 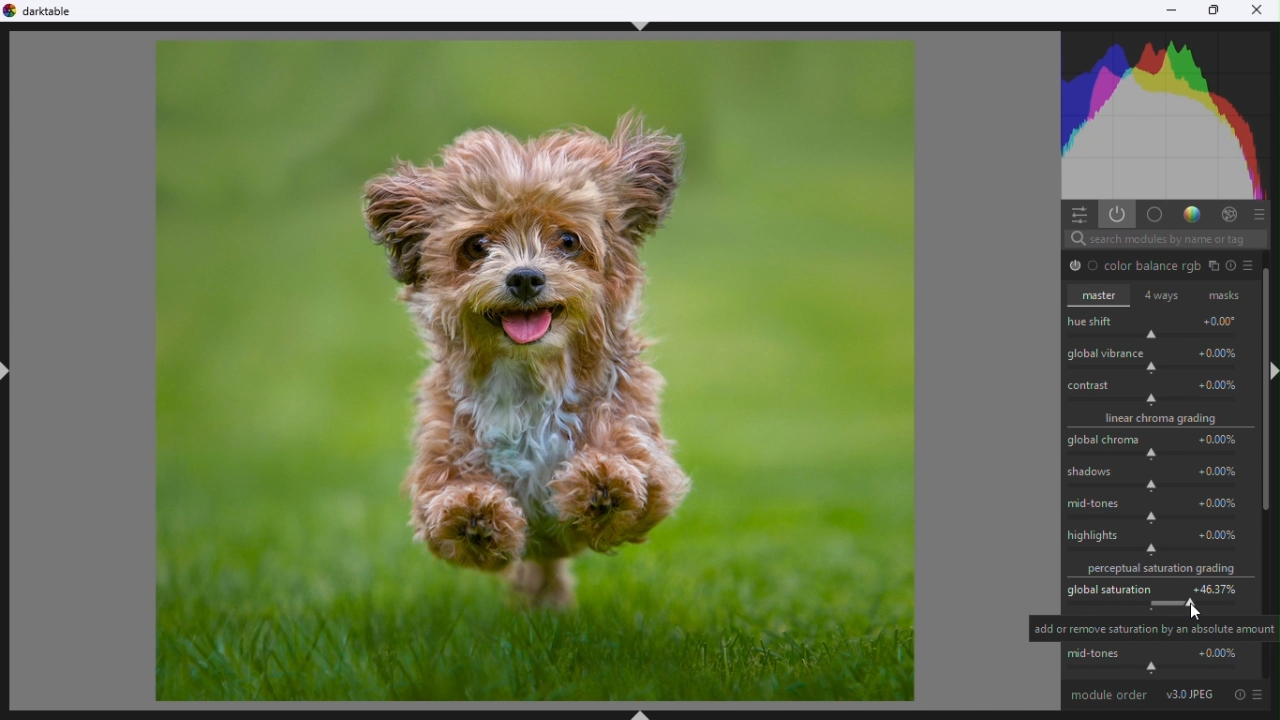 I want to click on Masks, so click(x=1223, y=293).